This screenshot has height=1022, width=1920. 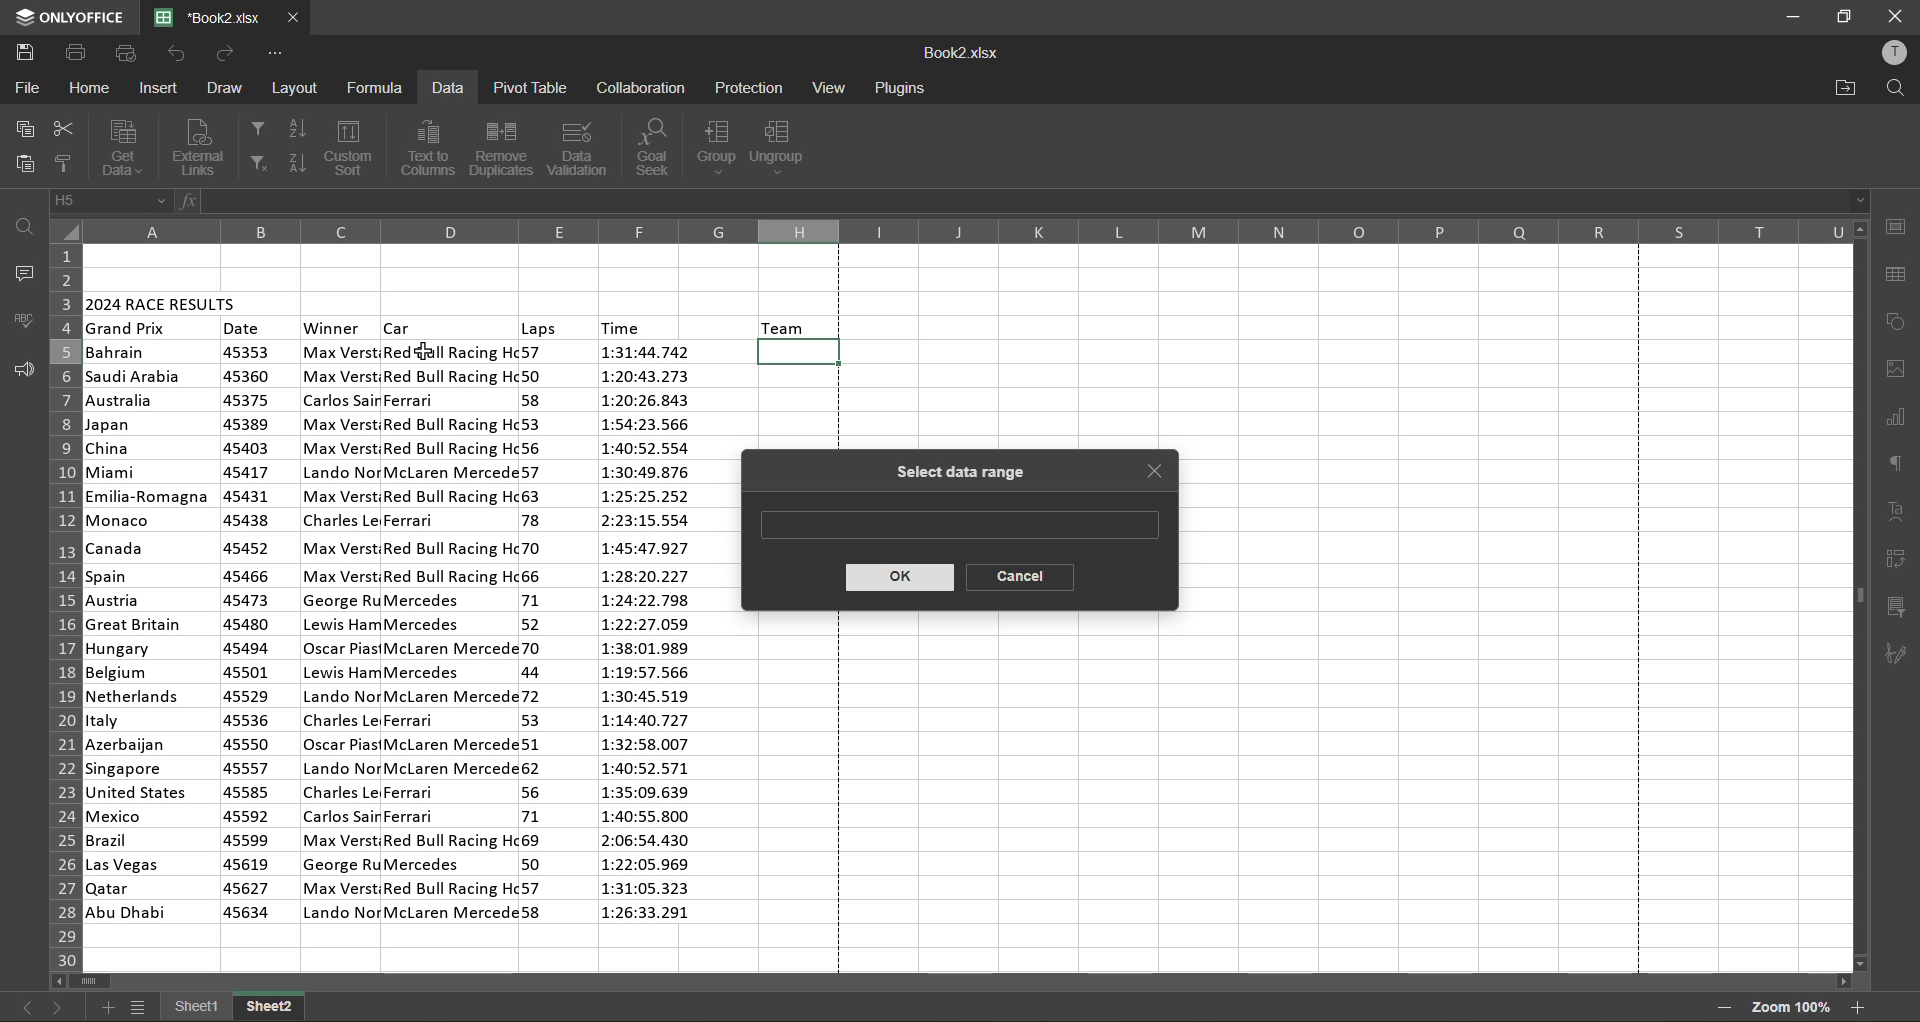 What do you see at coordinates (957, 522) in the screenshot?
I see `data range` at bounding box center [957, 522].